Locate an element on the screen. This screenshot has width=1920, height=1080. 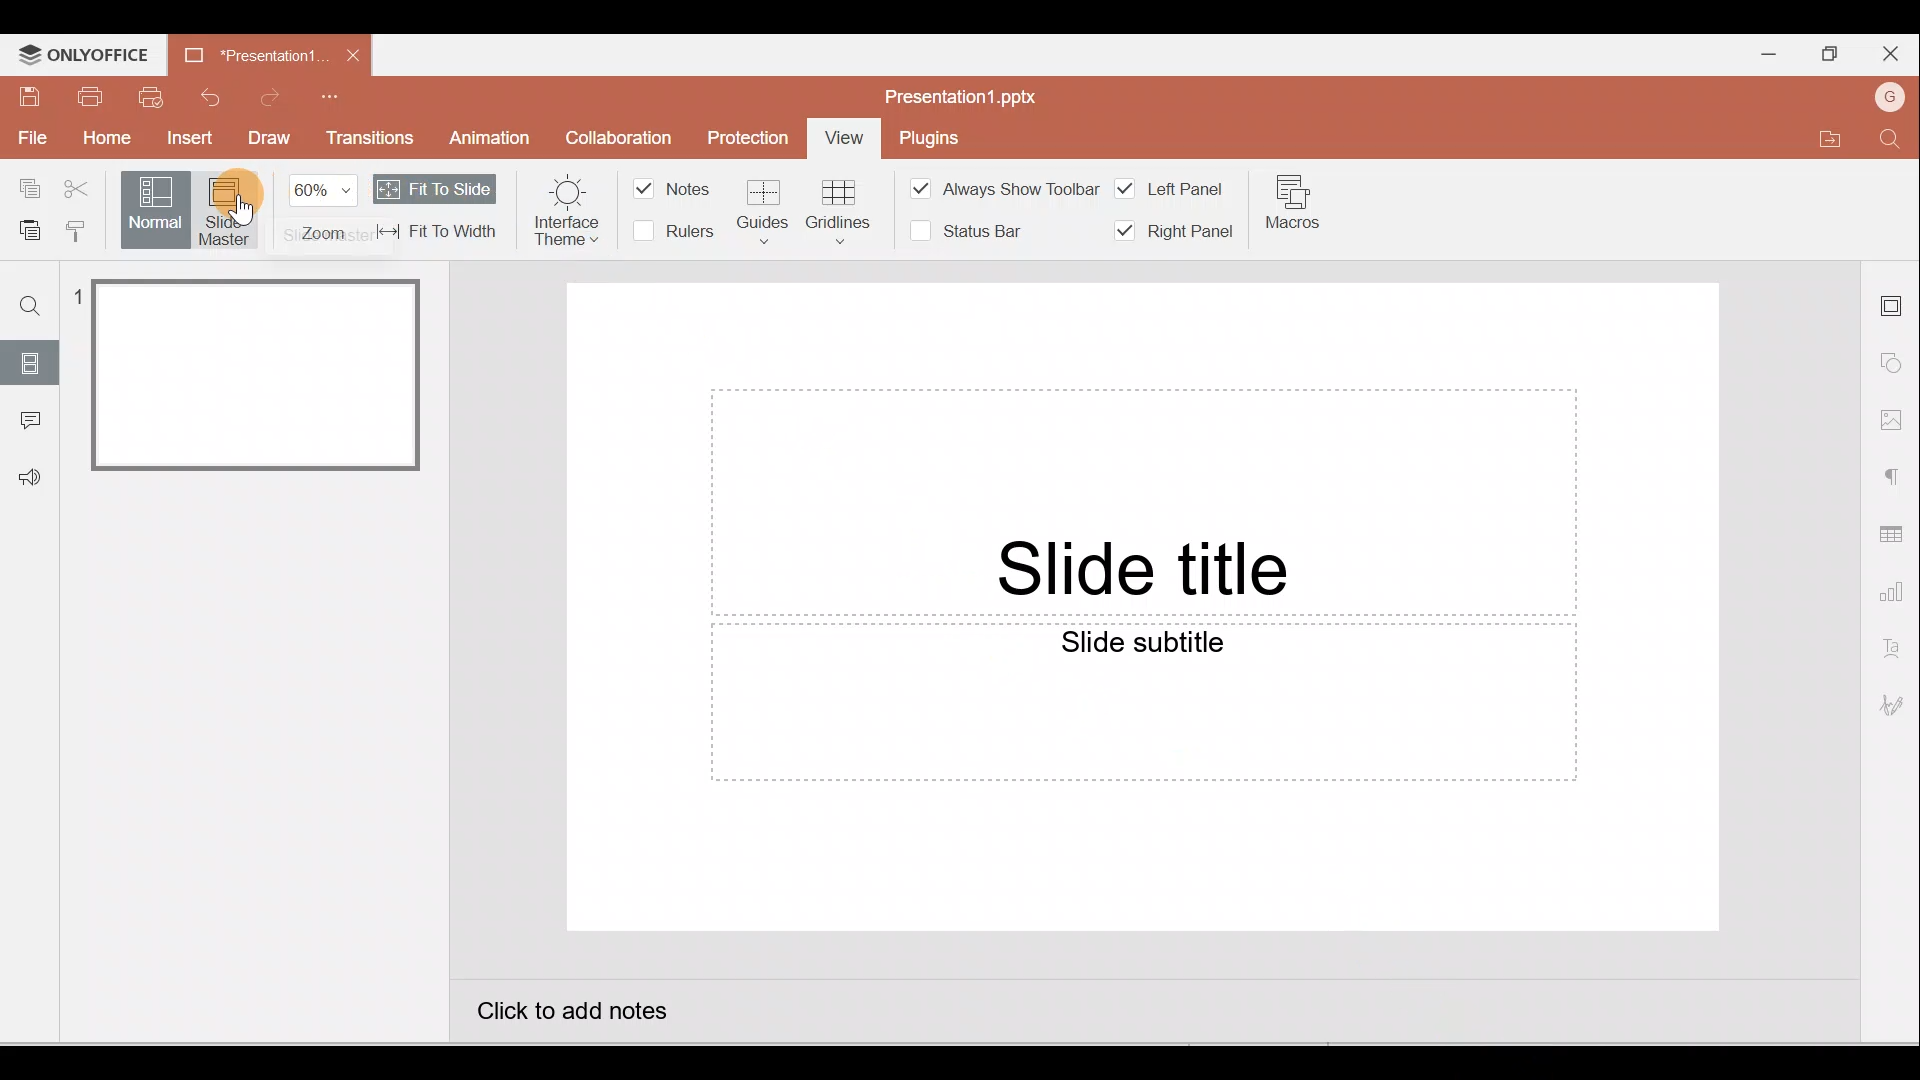
Quick print is located at coordinates (151, 96).